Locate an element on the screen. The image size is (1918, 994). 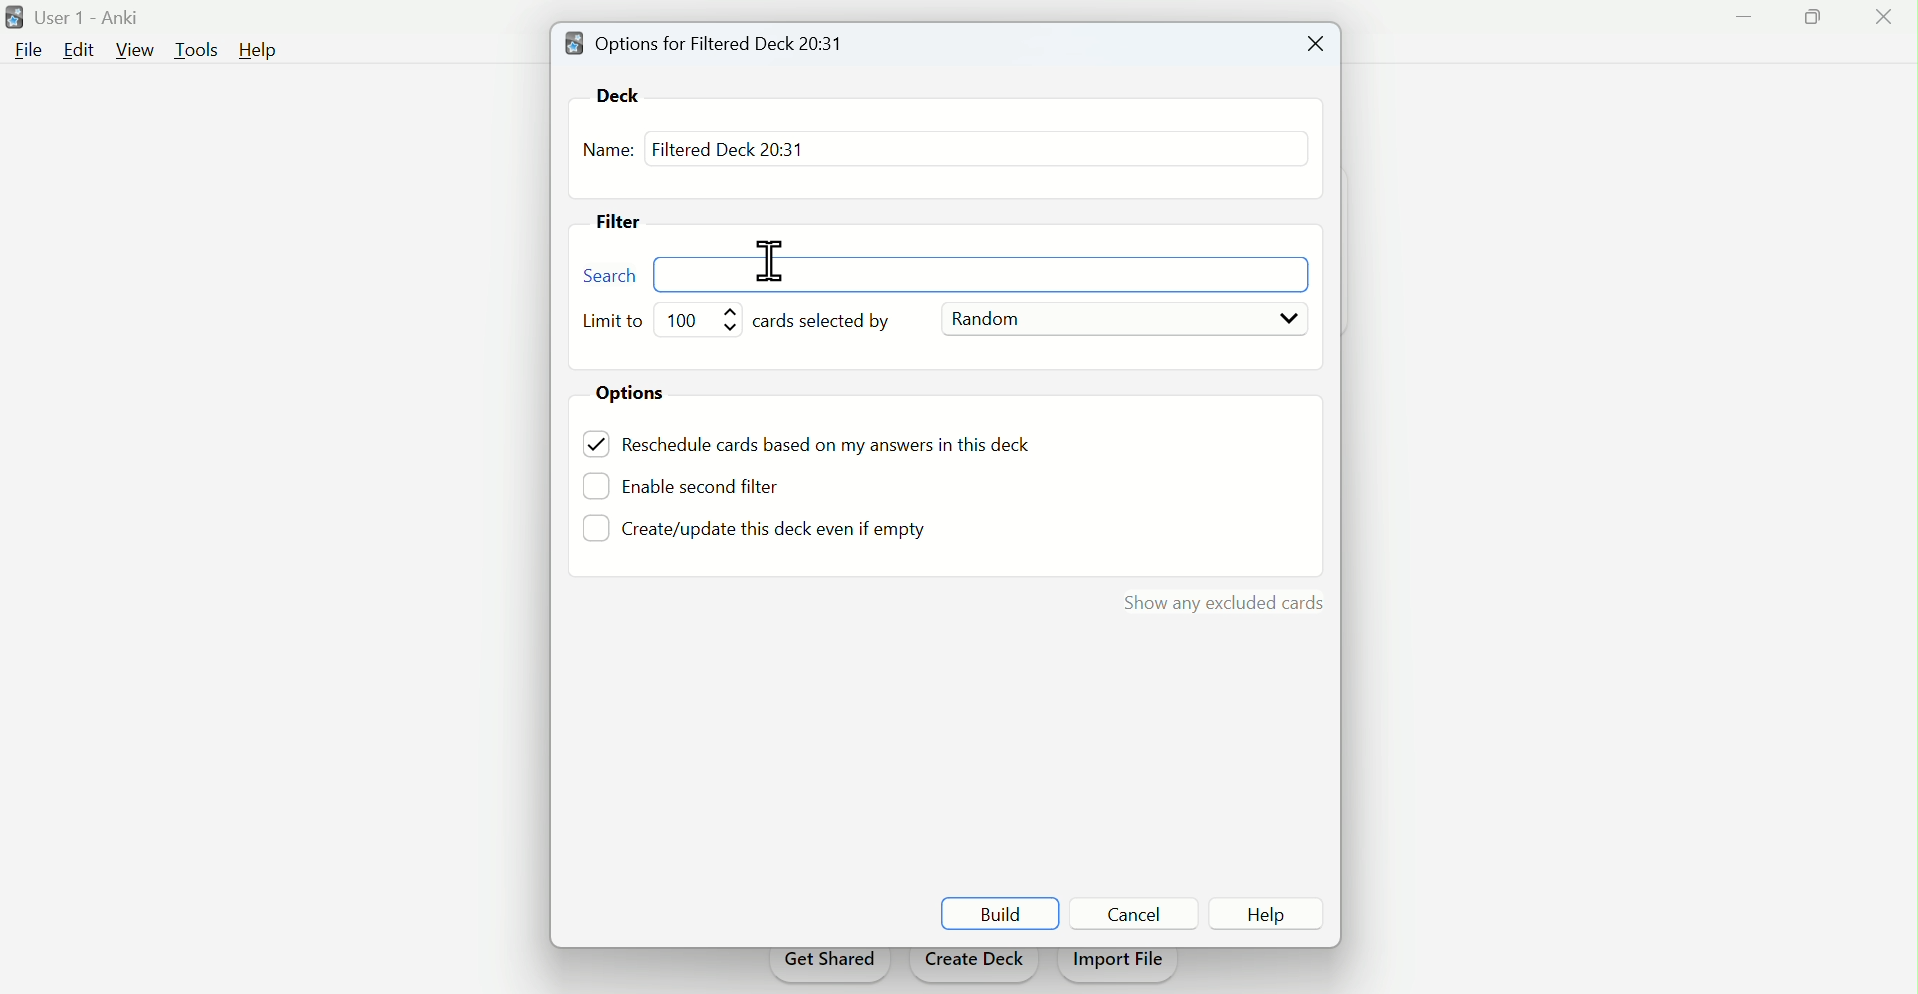
View is located at coordinates (136, 50).